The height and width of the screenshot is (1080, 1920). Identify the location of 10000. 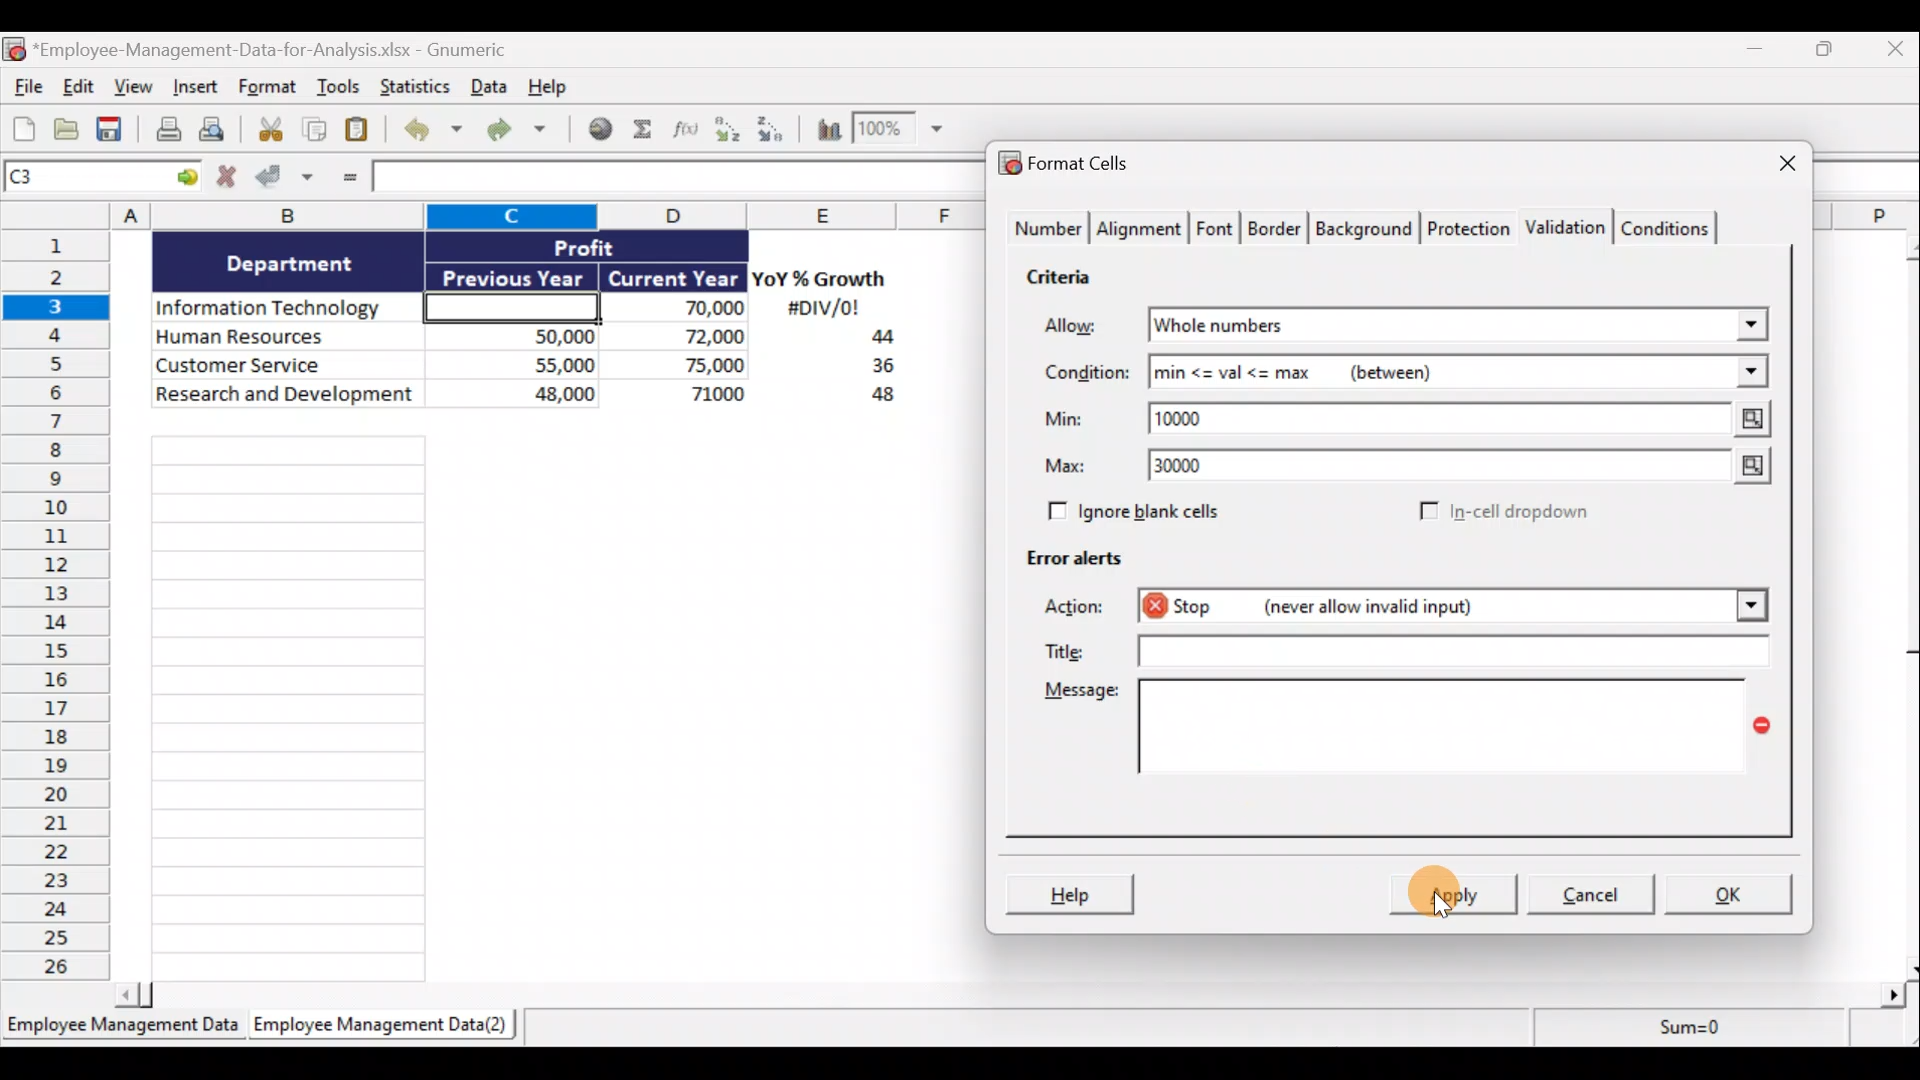
(1193, 417).